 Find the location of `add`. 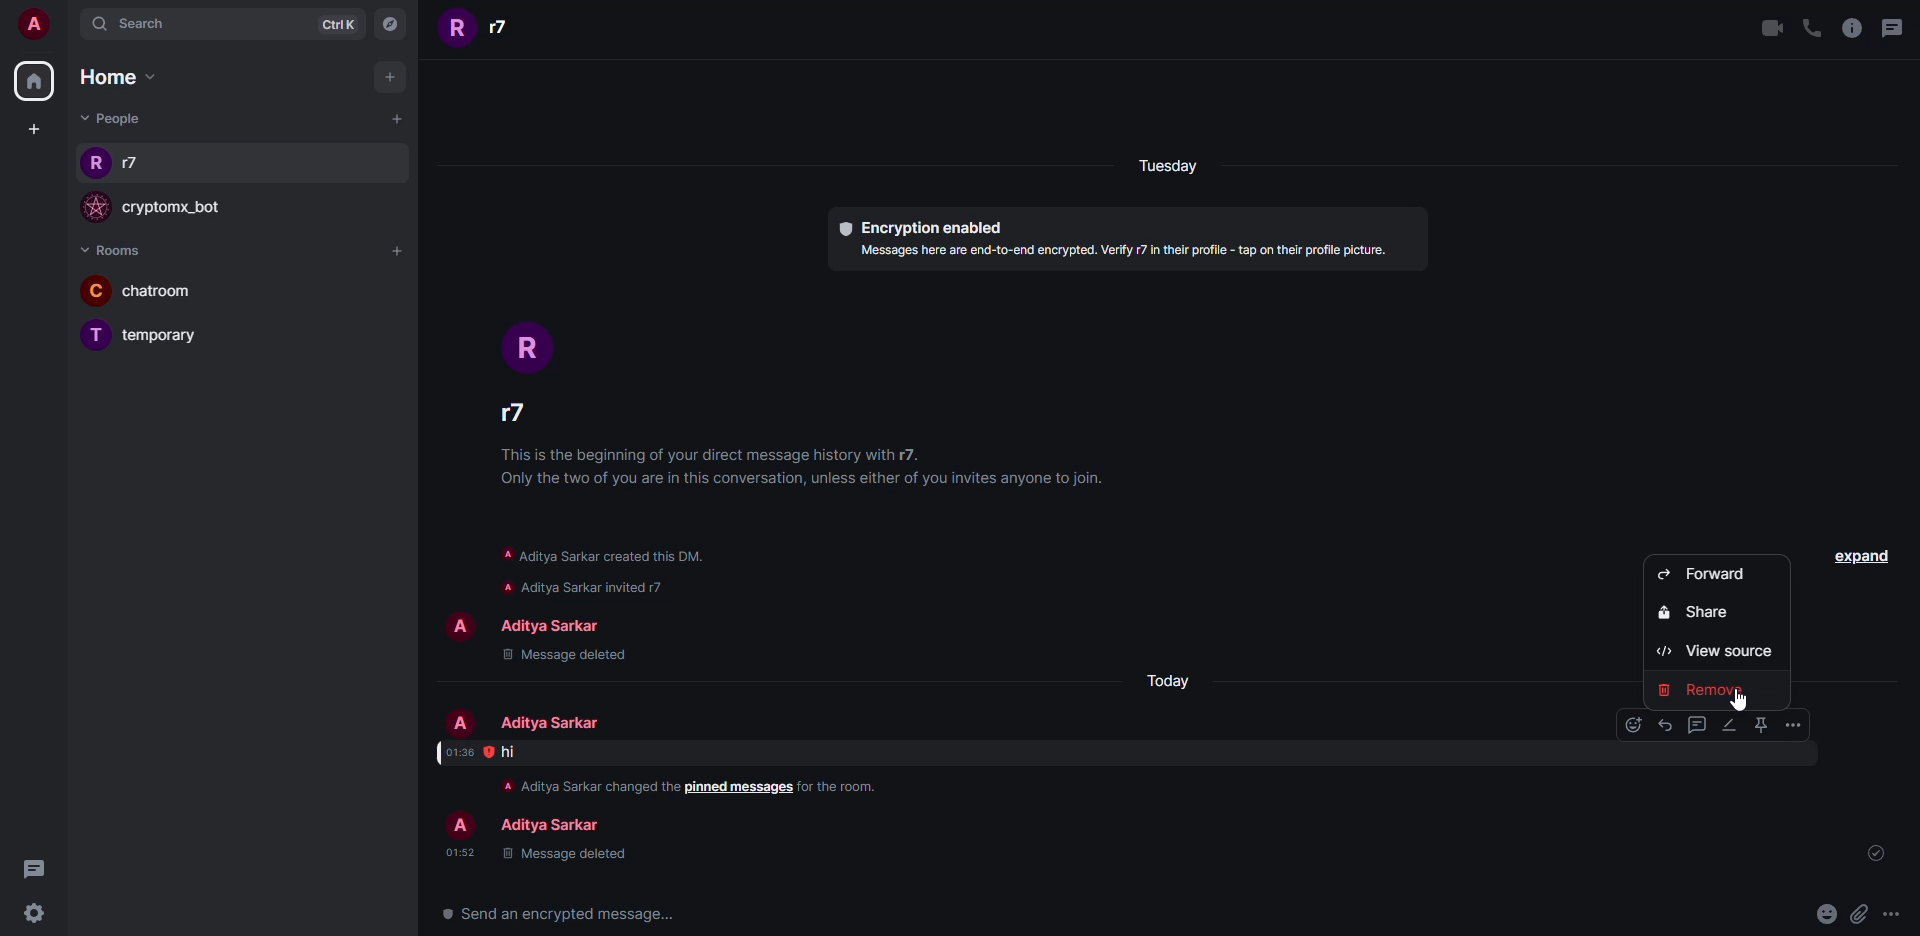

add is located at coordinates (395, 117).